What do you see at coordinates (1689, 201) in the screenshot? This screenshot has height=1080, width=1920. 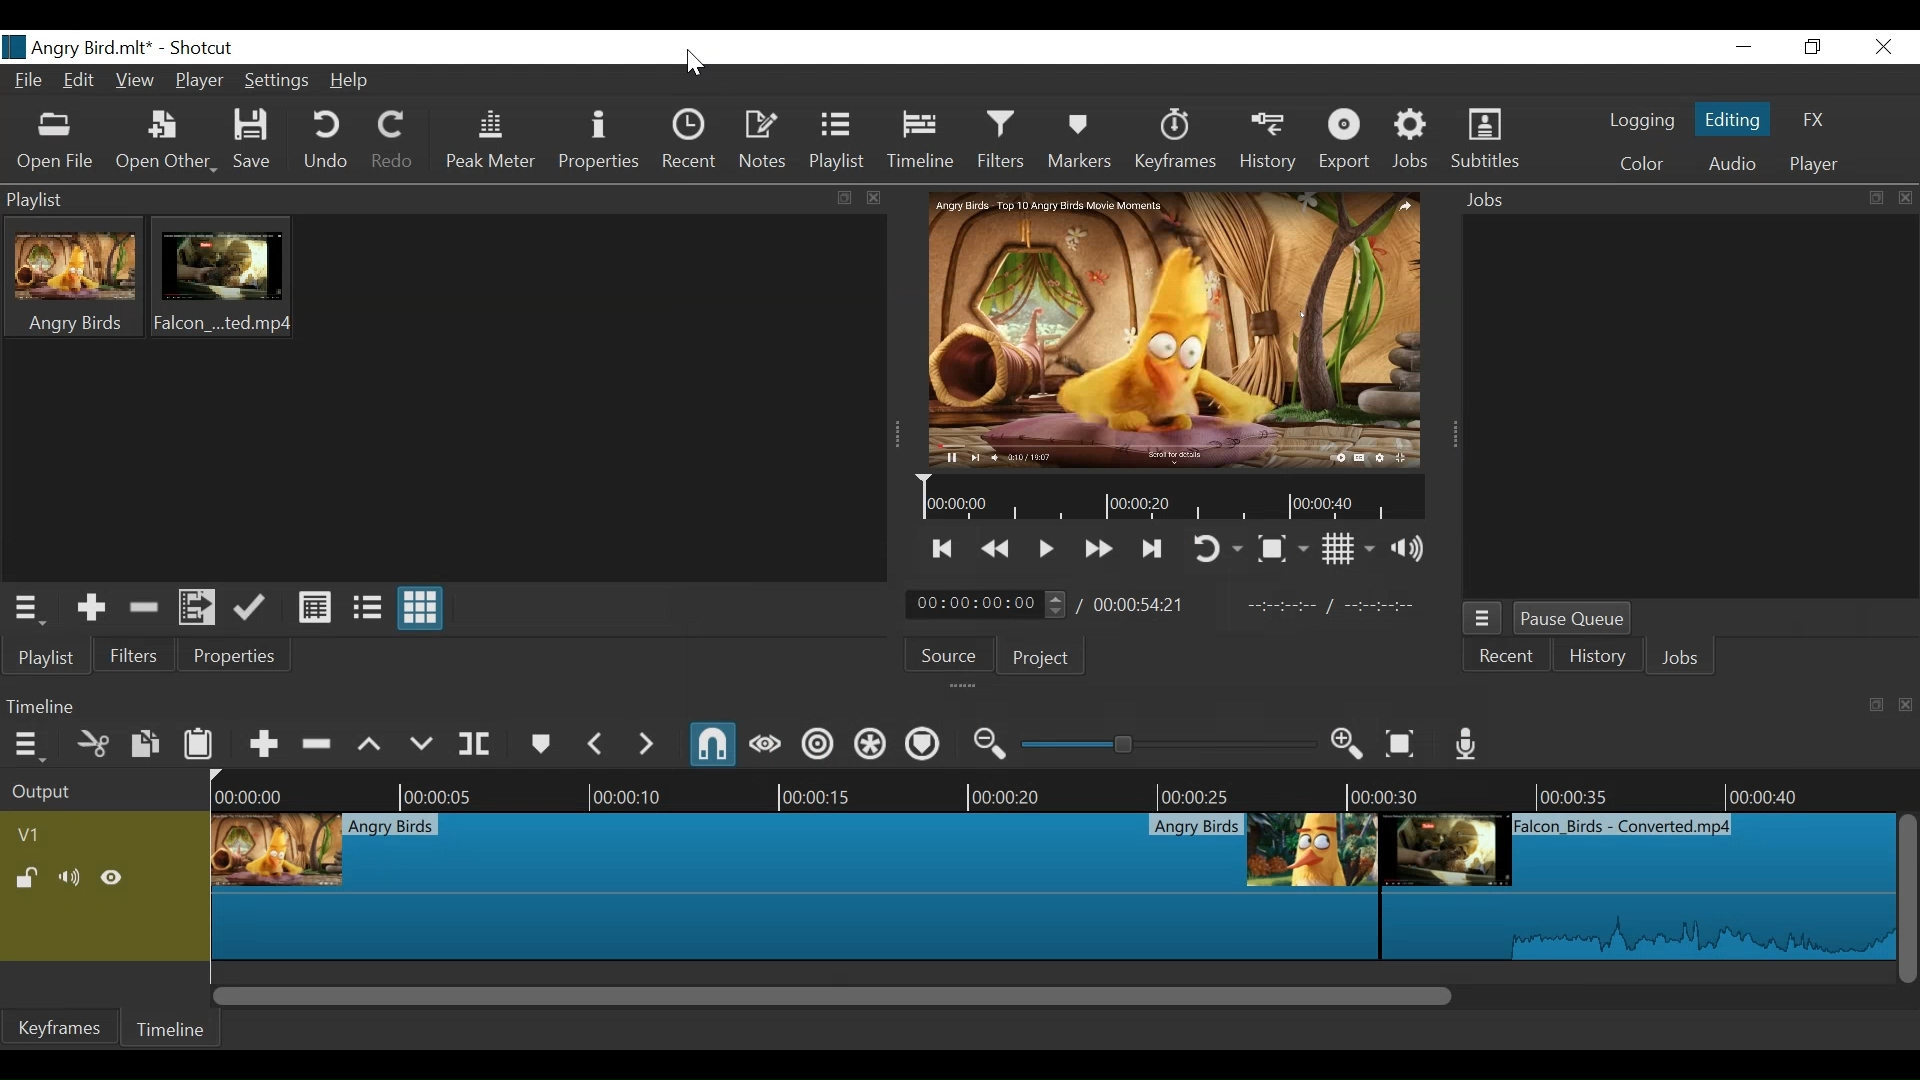 I see `Jobs Panel` at bounding box center [1689, 201].